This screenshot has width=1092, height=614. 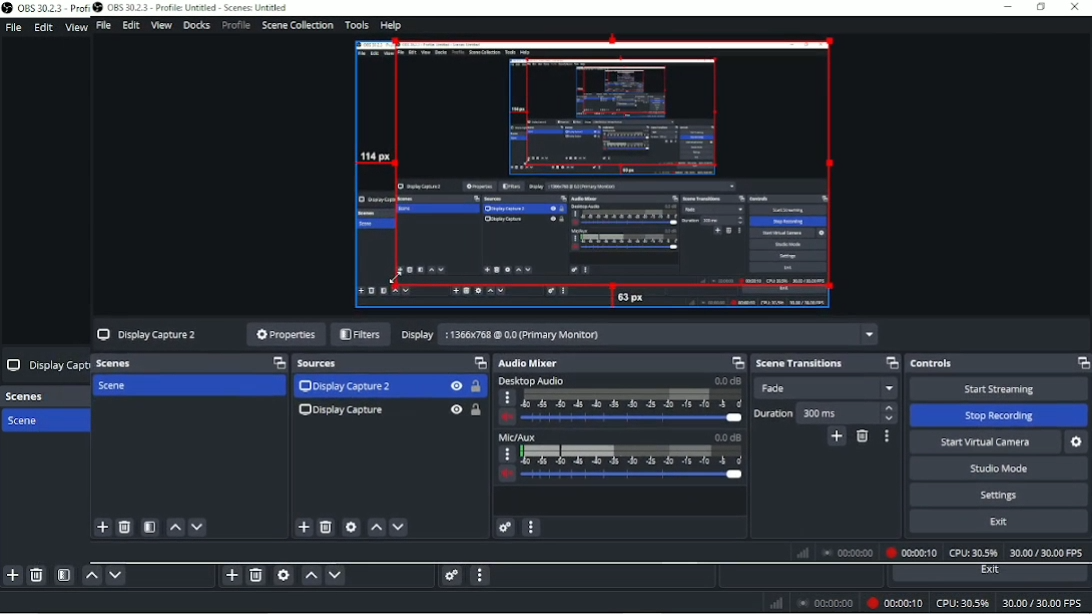 I want to click on settings, so click(x=505, y=527).